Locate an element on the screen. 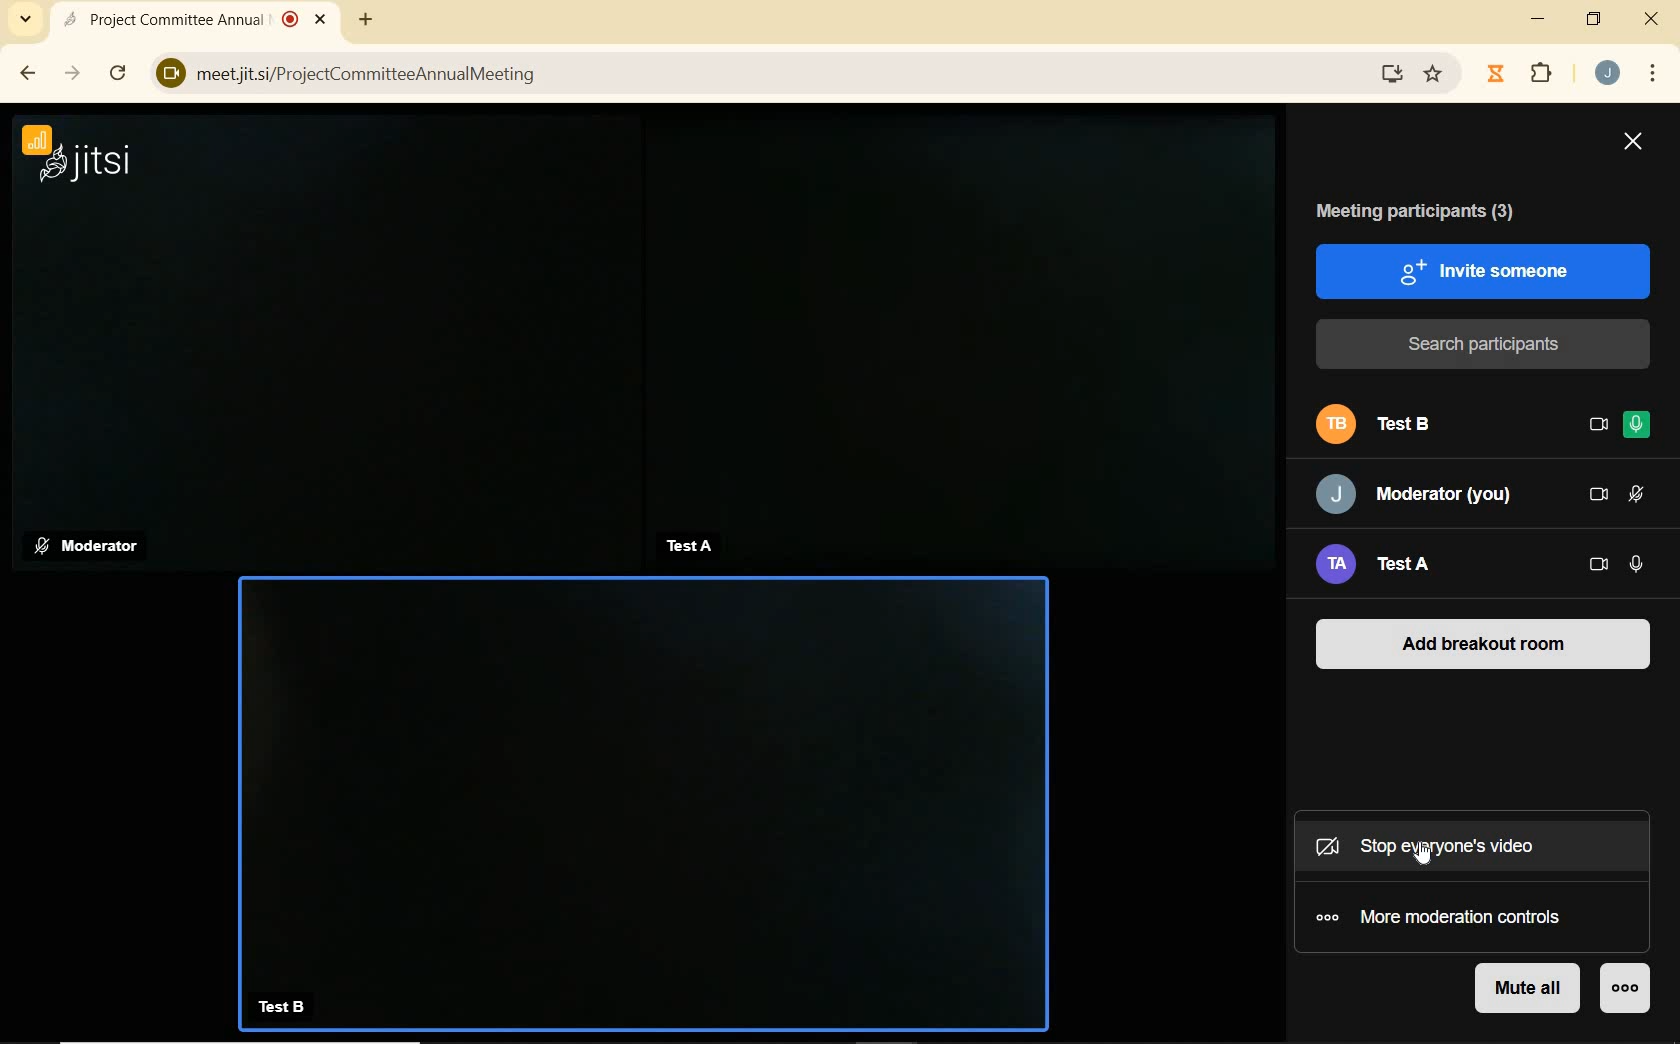 The width and height of the screenshot is (1680, 1044). EXTENSION is located at coordinates (1540, 72).